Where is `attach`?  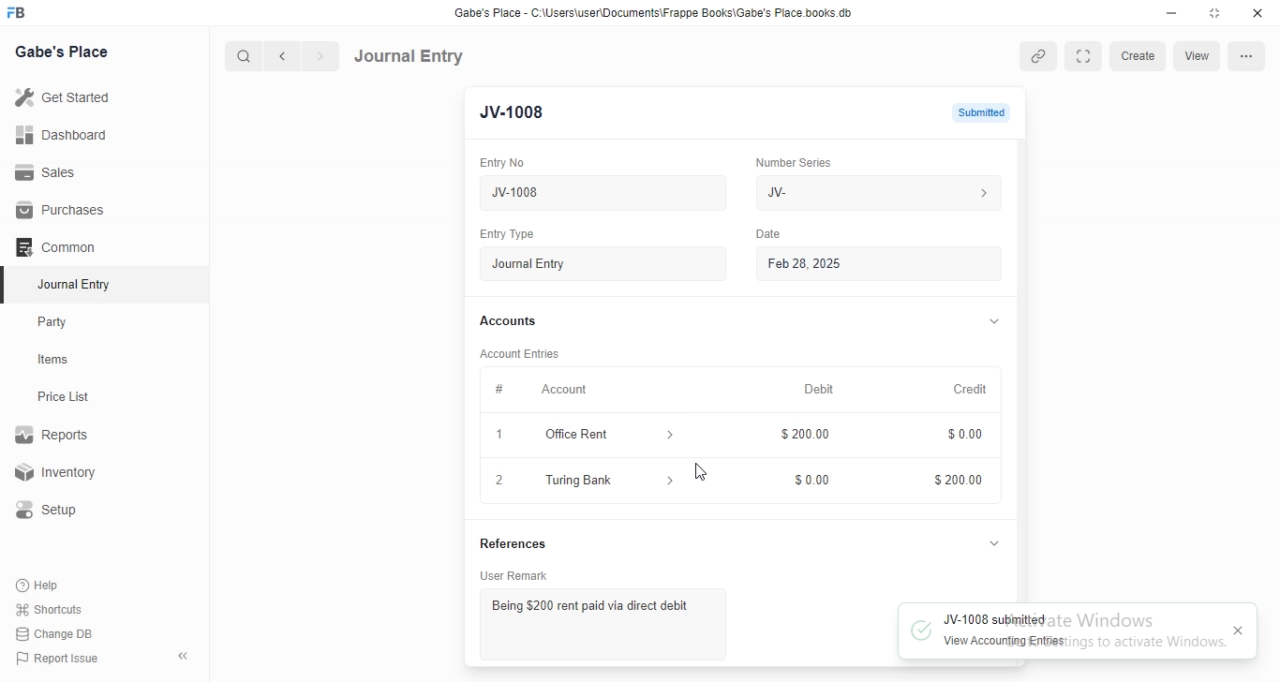 attach is located at coordinates (1039, 57).